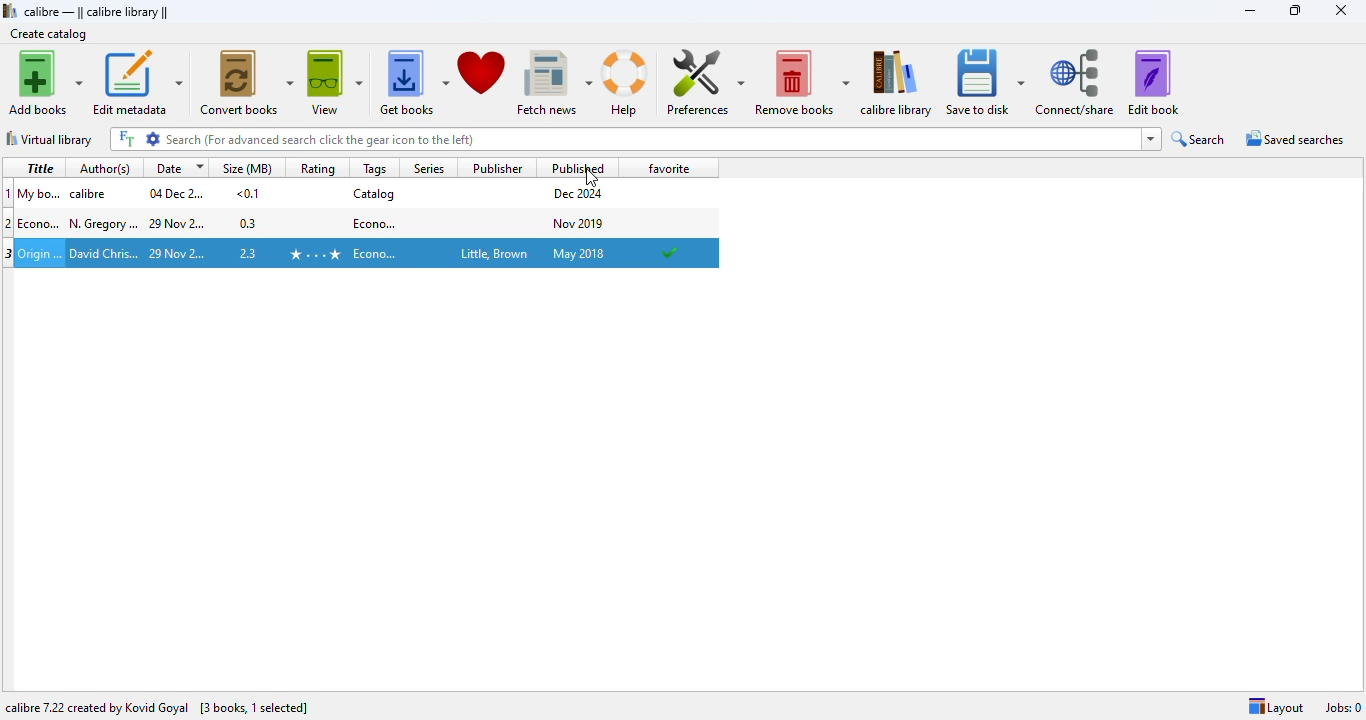 The height and width of the screenshot is (720, 1366). I want to click on author, so click(103, 223).